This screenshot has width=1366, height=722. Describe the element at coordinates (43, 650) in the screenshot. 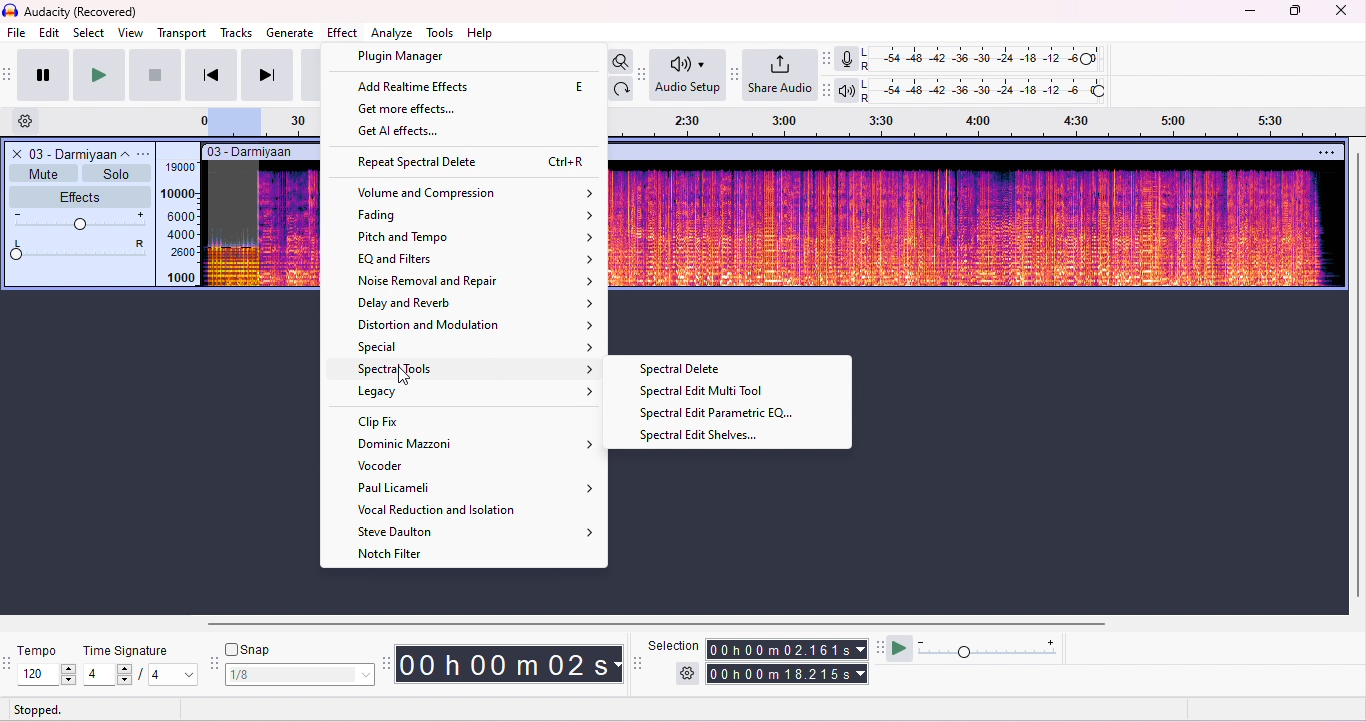

I see `tempo` at that location.